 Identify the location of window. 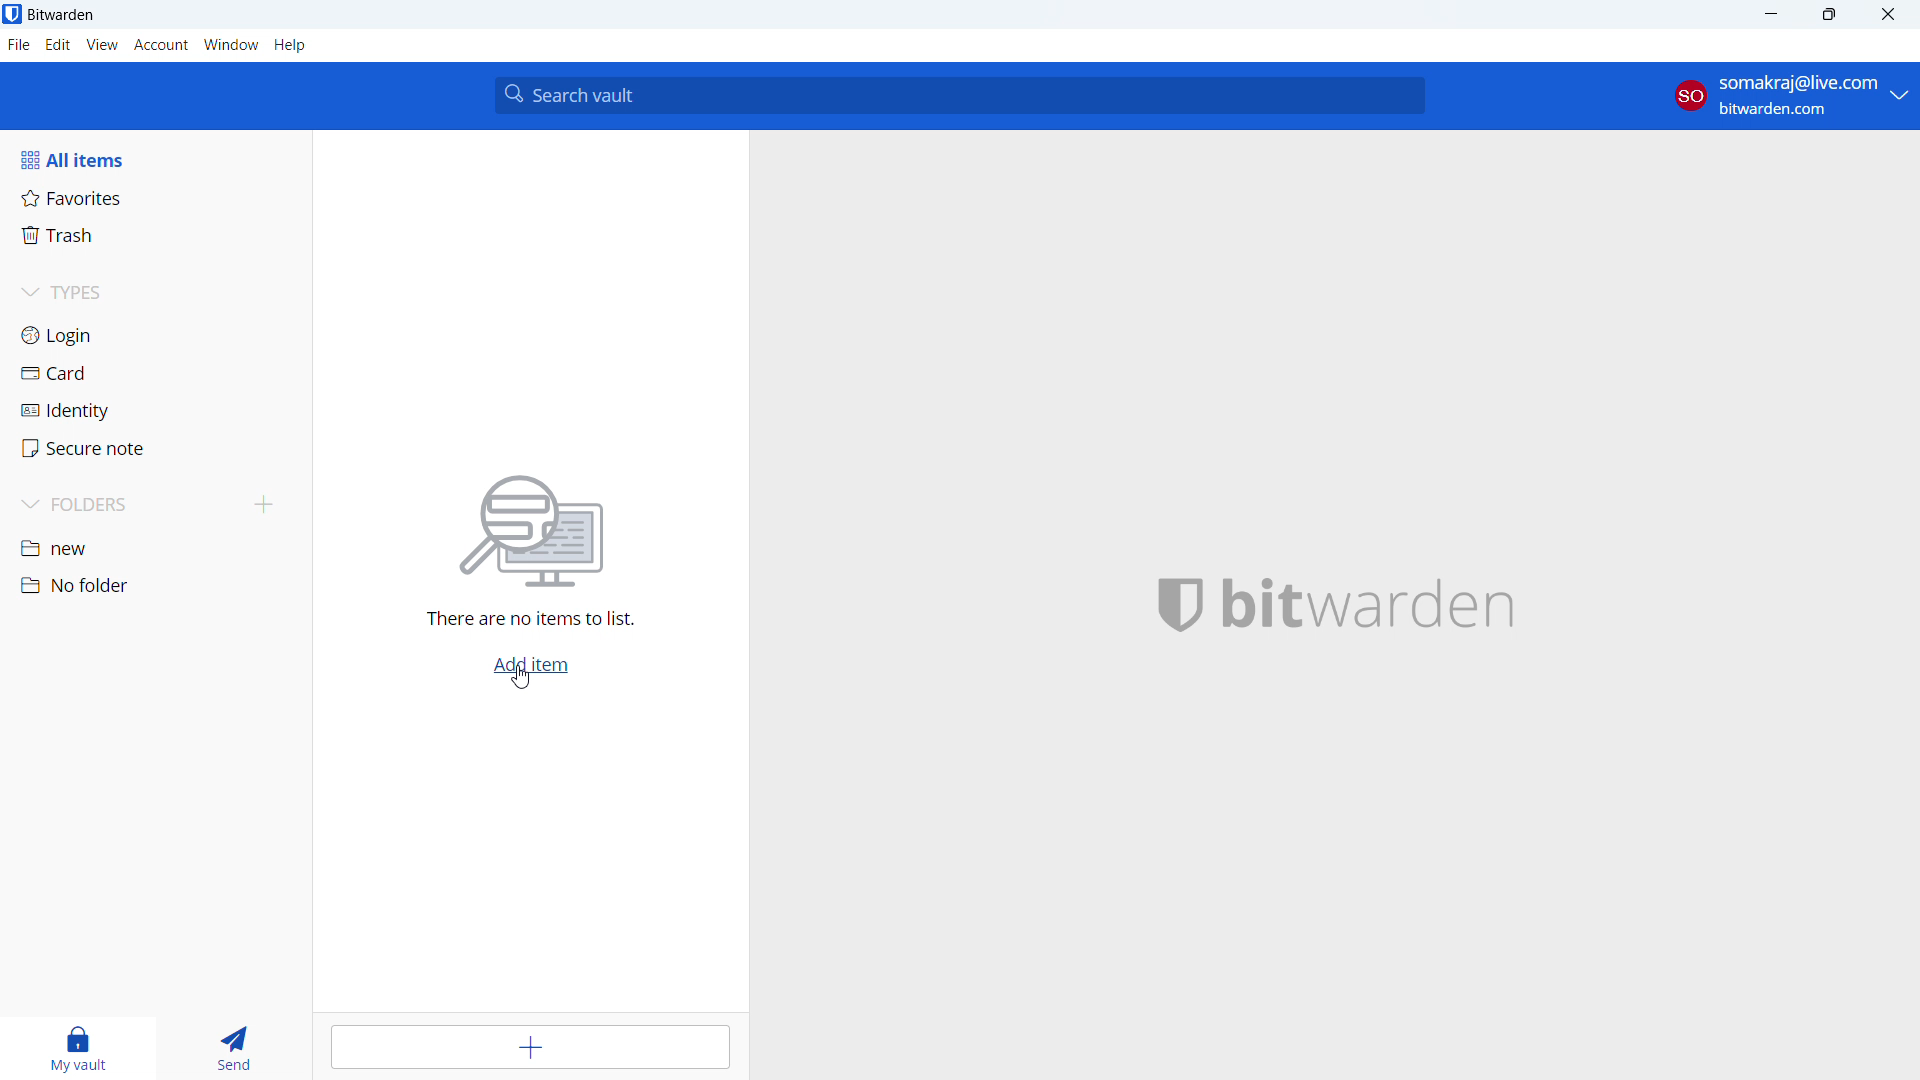
(231, 45).